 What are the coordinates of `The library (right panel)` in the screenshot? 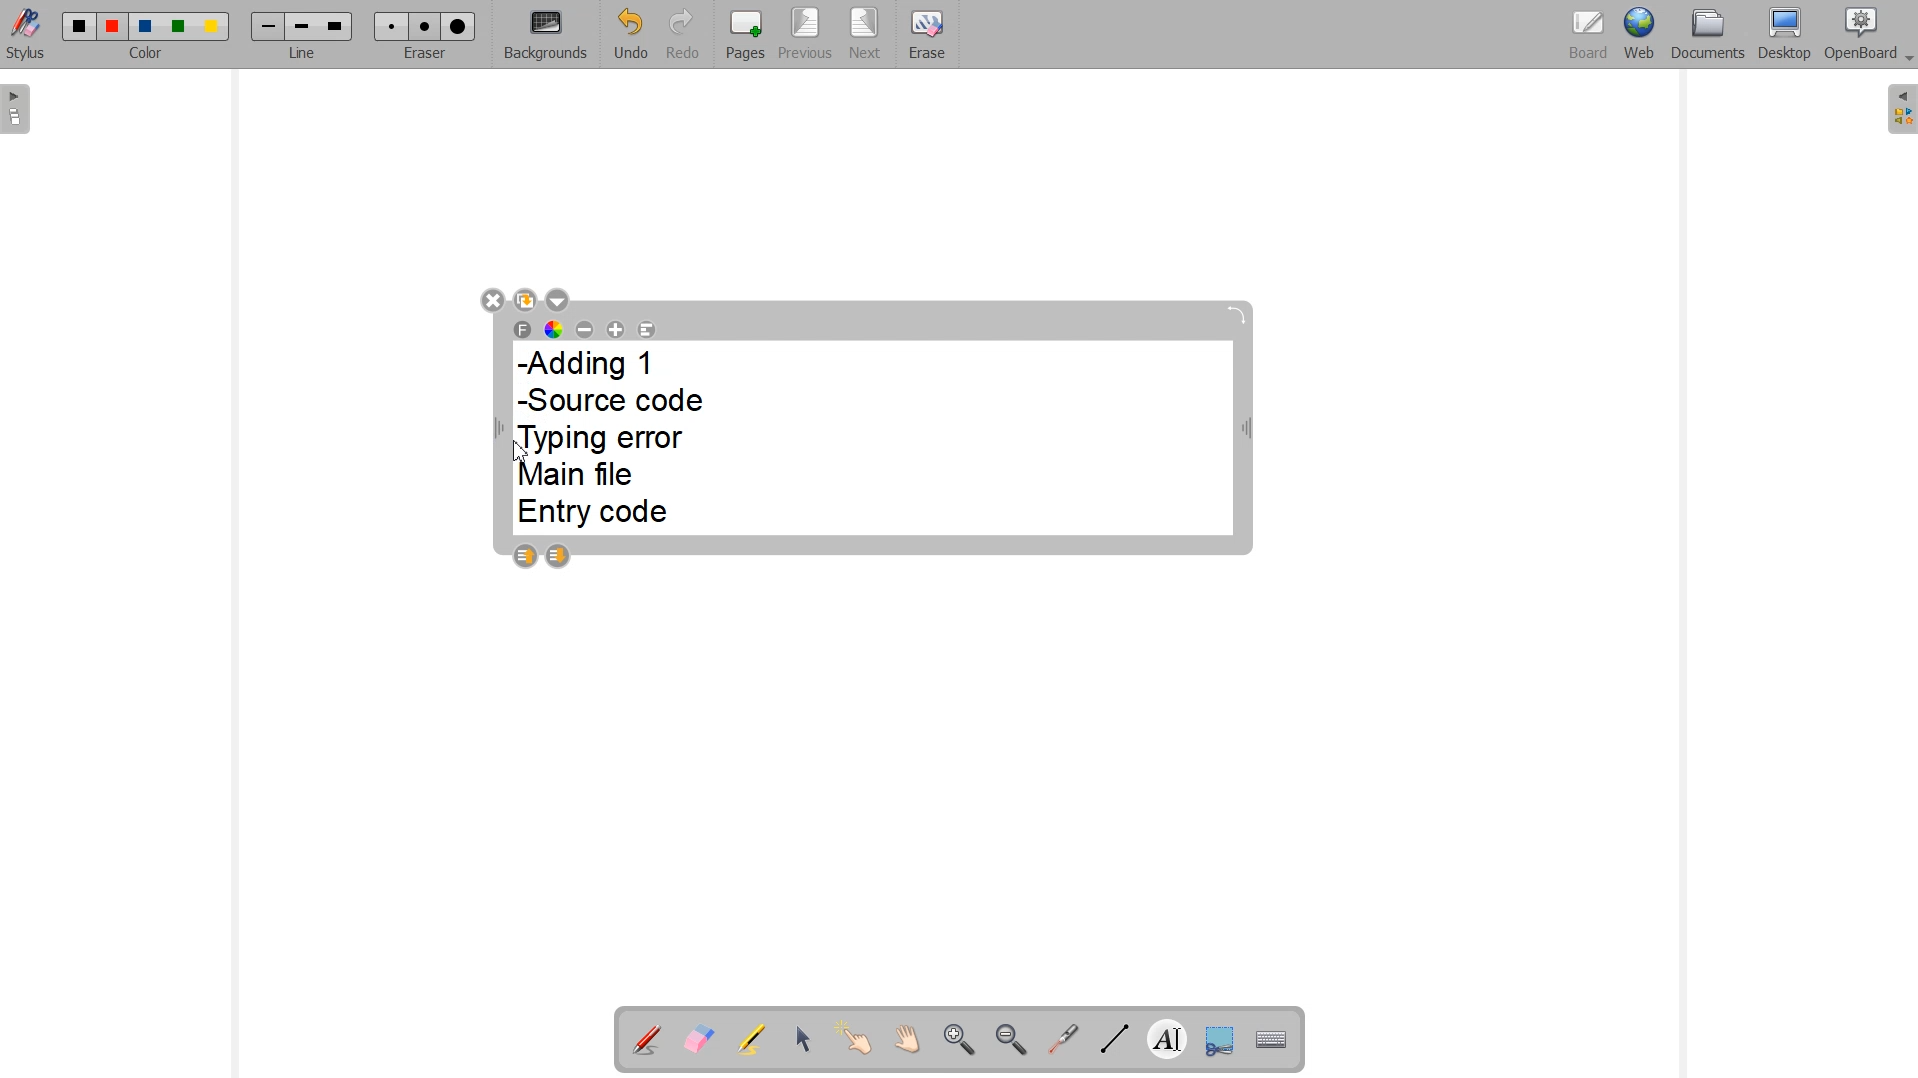 It's located at (1900, 109).